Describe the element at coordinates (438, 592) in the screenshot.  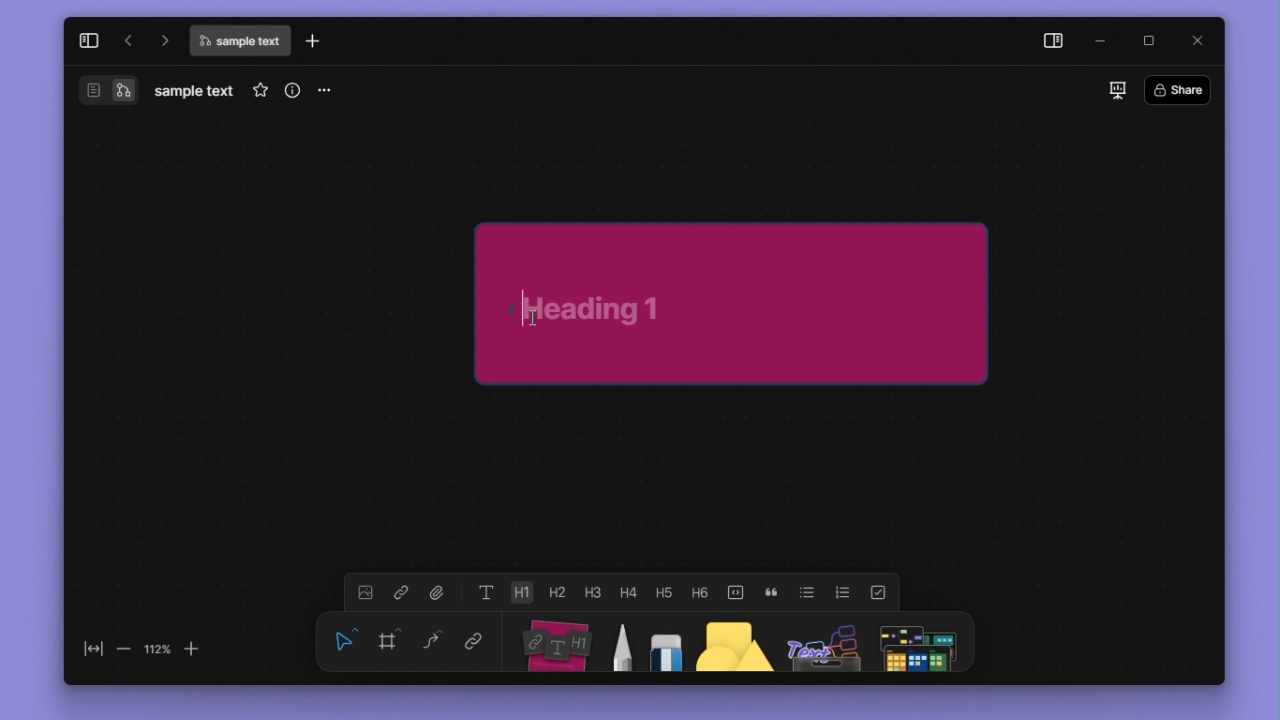
I see `file` at that location.